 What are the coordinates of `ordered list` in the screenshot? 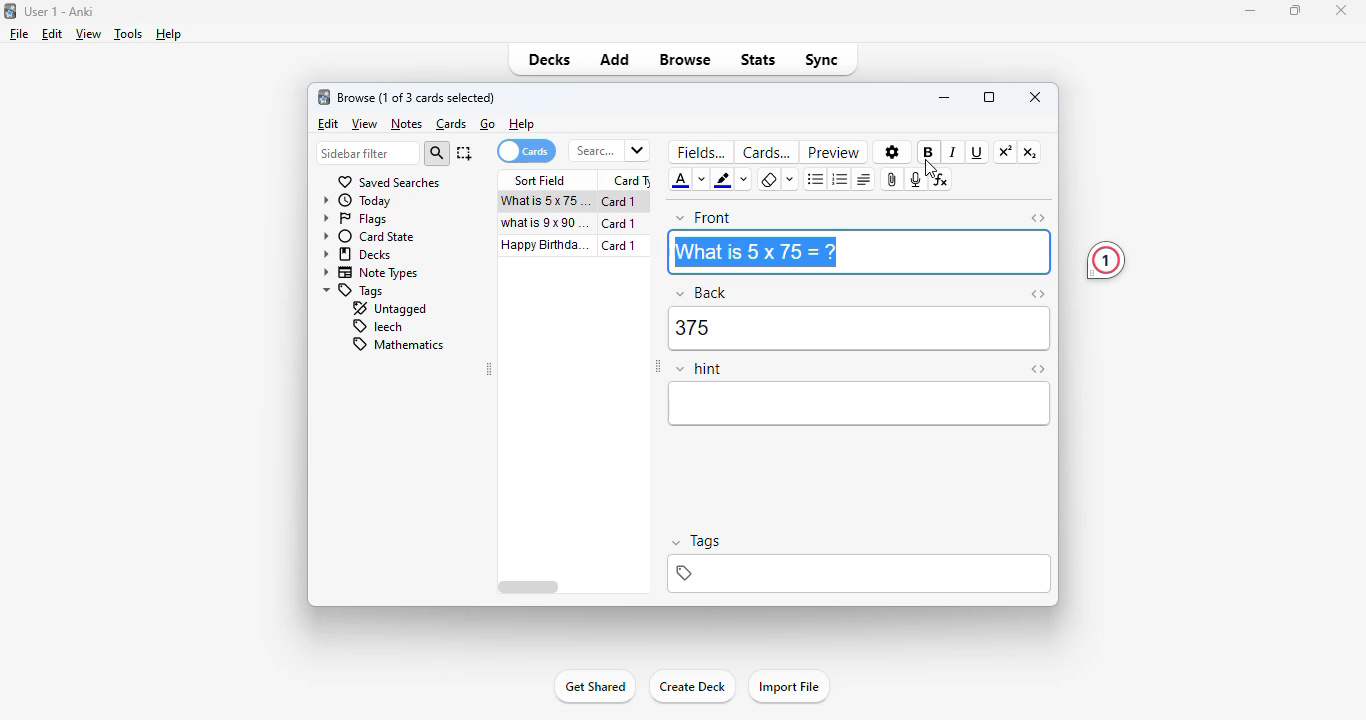 It's located at (839, 179).